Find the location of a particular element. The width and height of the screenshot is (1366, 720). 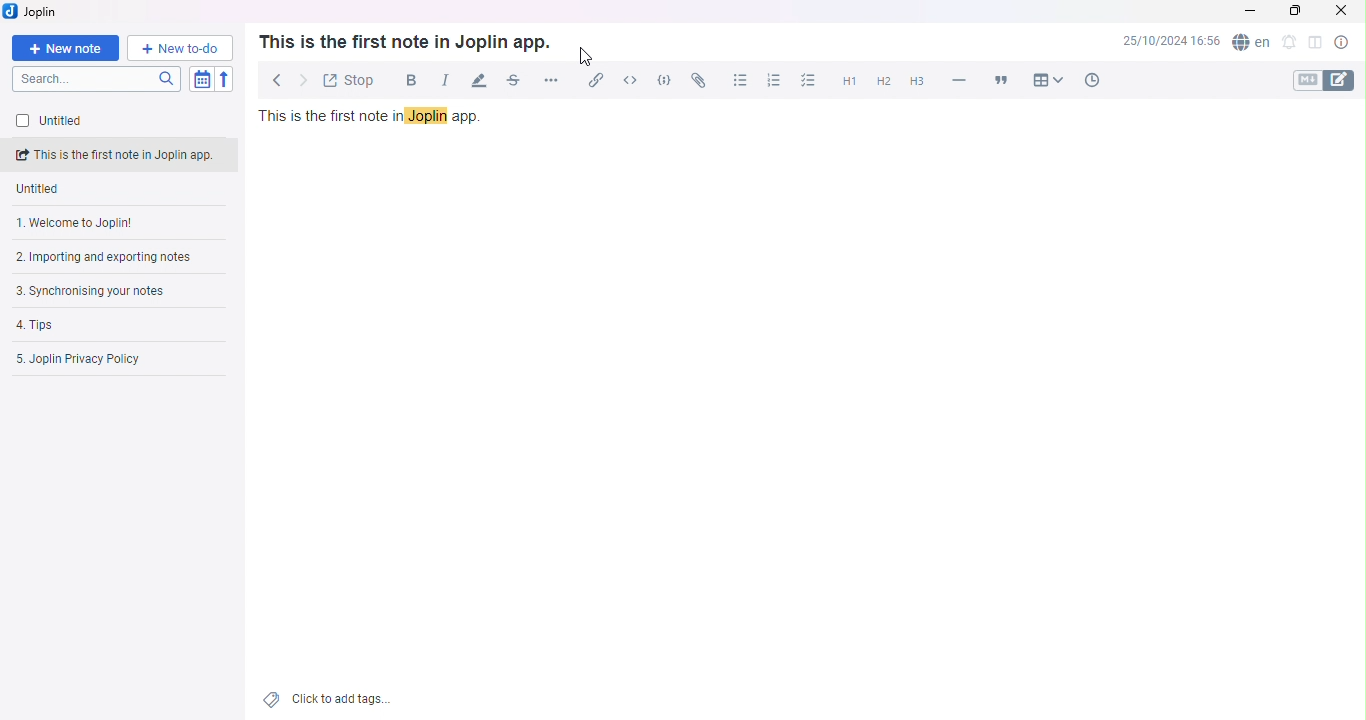

Blockquote is located at coordinates (1004, 78).